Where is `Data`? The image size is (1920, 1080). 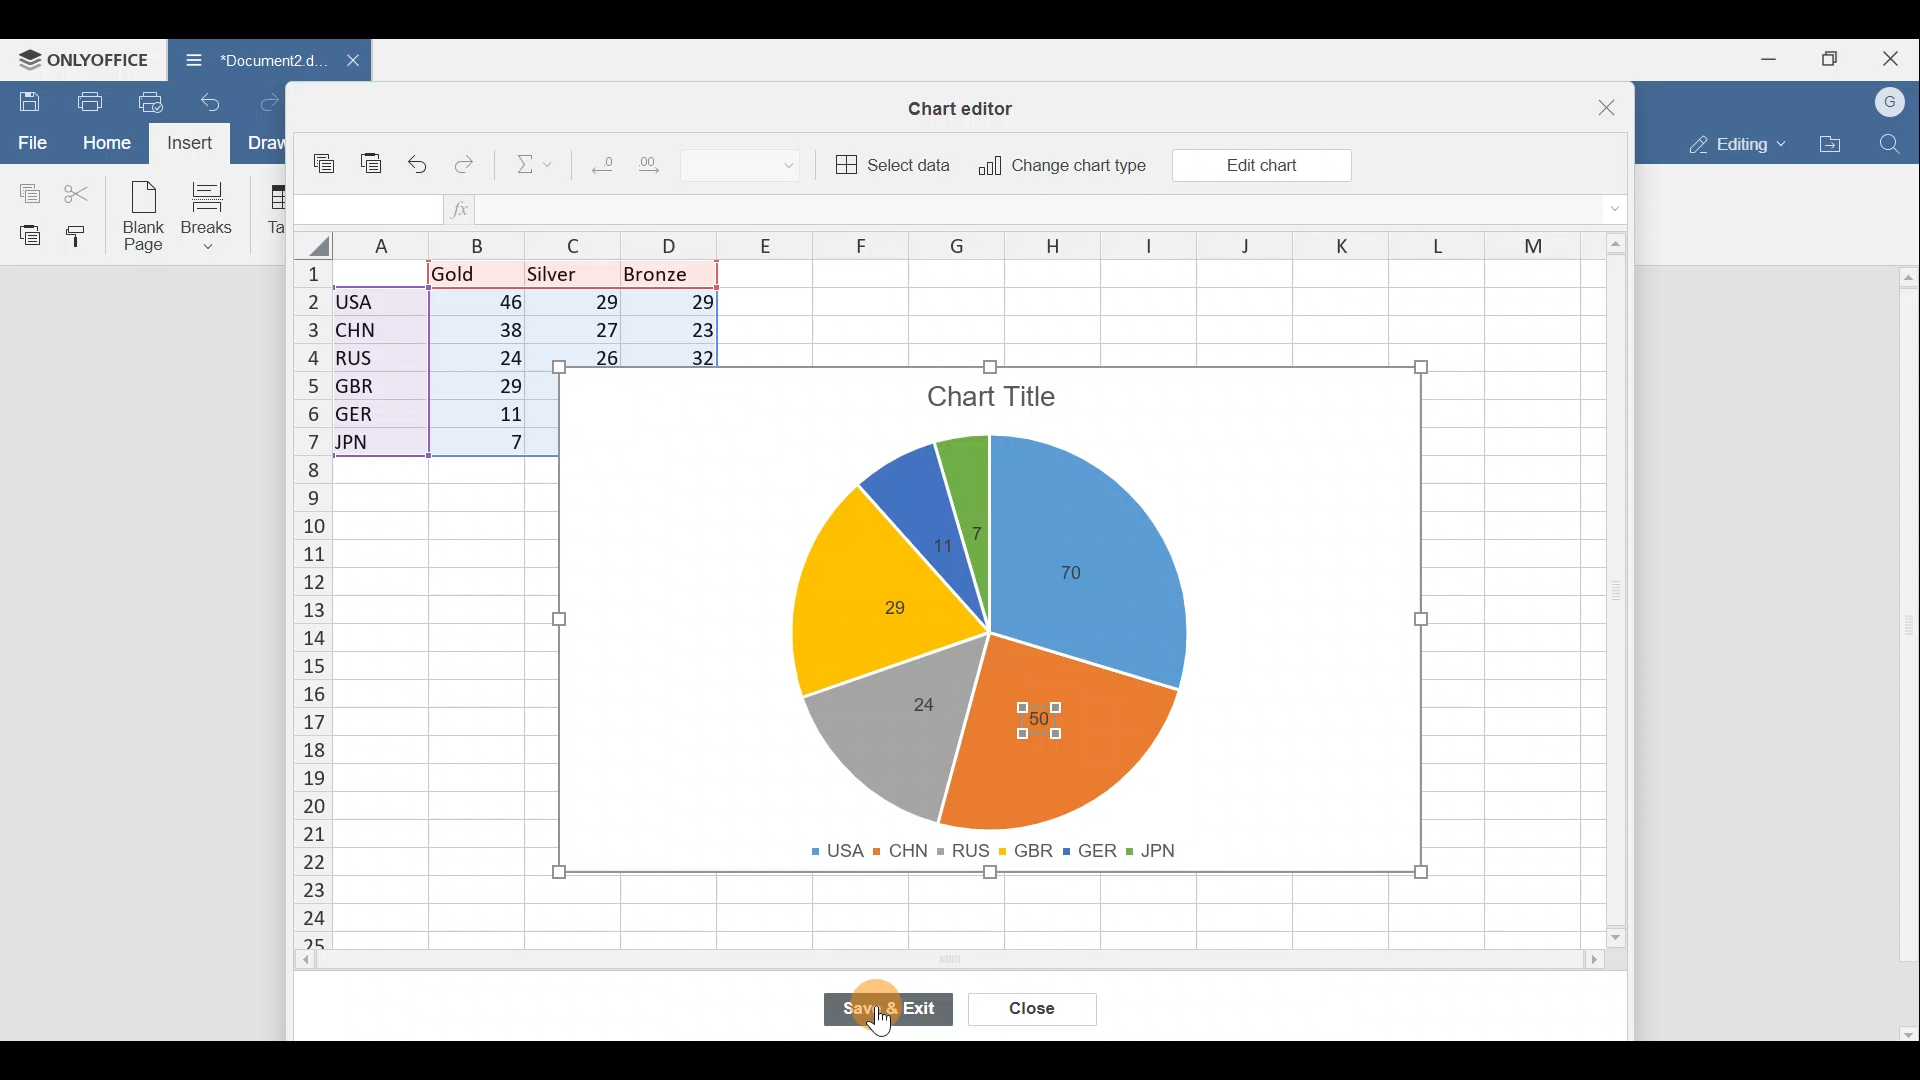 Data is located at coordinates (416, 359).